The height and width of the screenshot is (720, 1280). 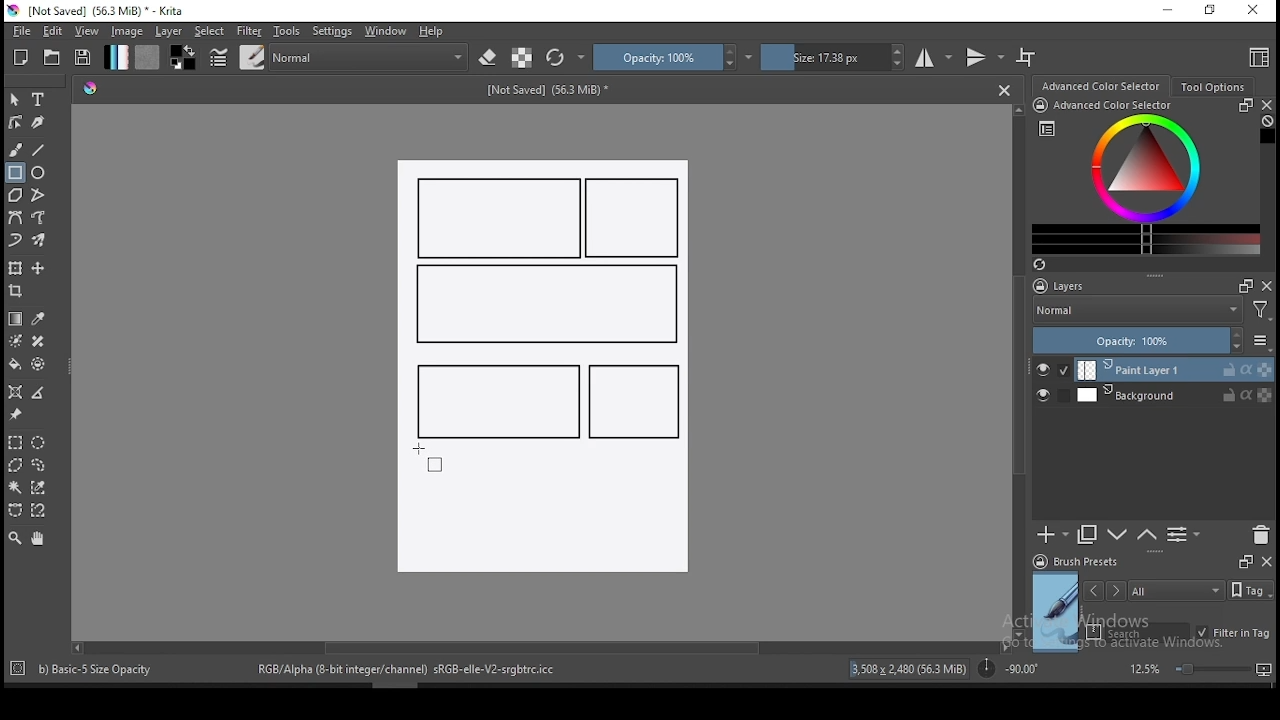 I want to click on restore, so click(x=1214, y=11).